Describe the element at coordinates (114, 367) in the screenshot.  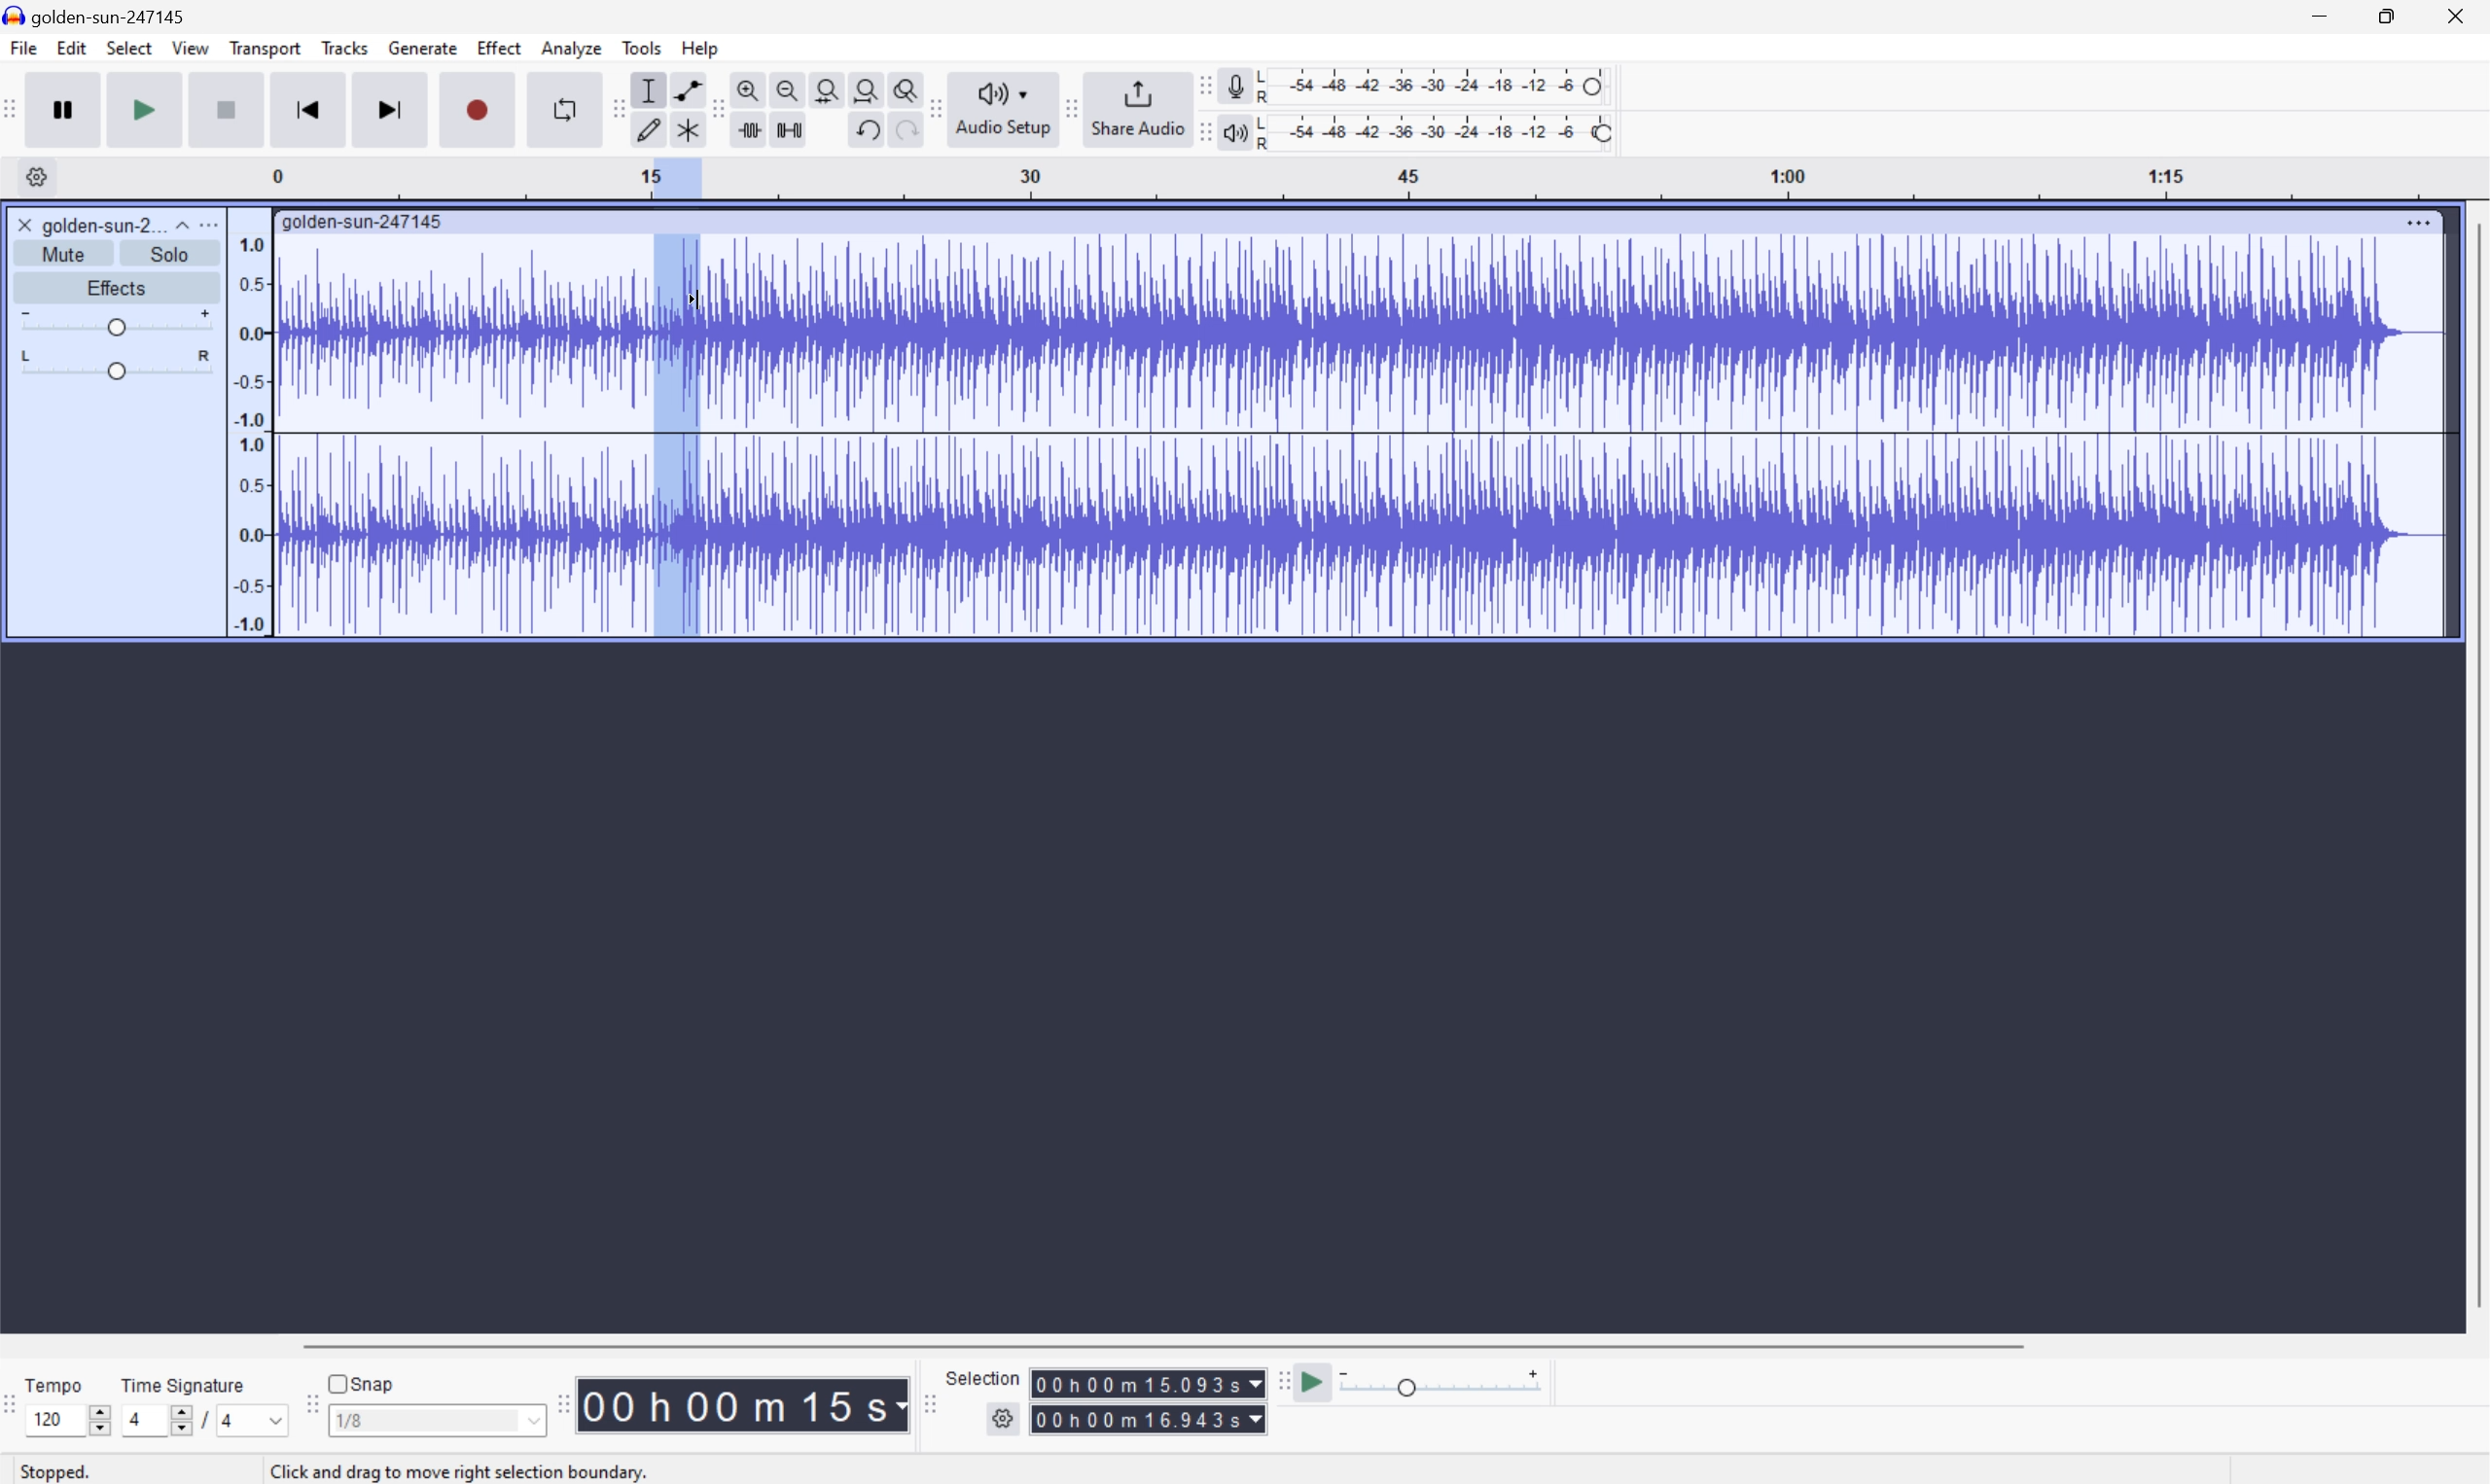
I see `Slider` at that location.